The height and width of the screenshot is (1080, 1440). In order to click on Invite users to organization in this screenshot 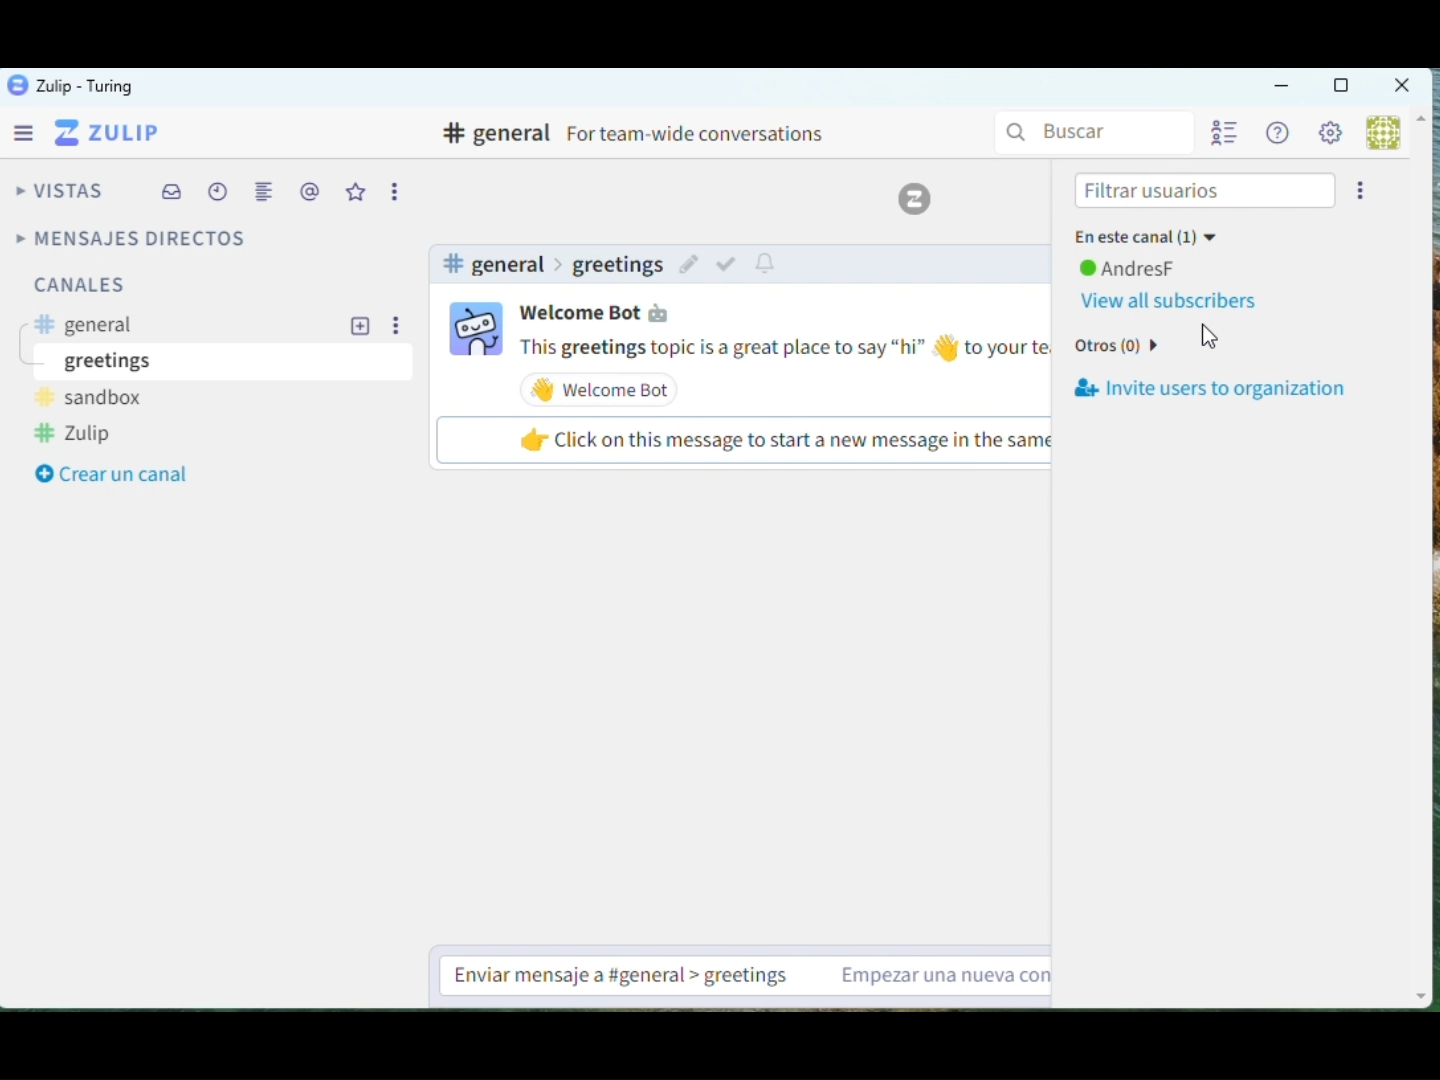, I will do `click(1214, 390)`.